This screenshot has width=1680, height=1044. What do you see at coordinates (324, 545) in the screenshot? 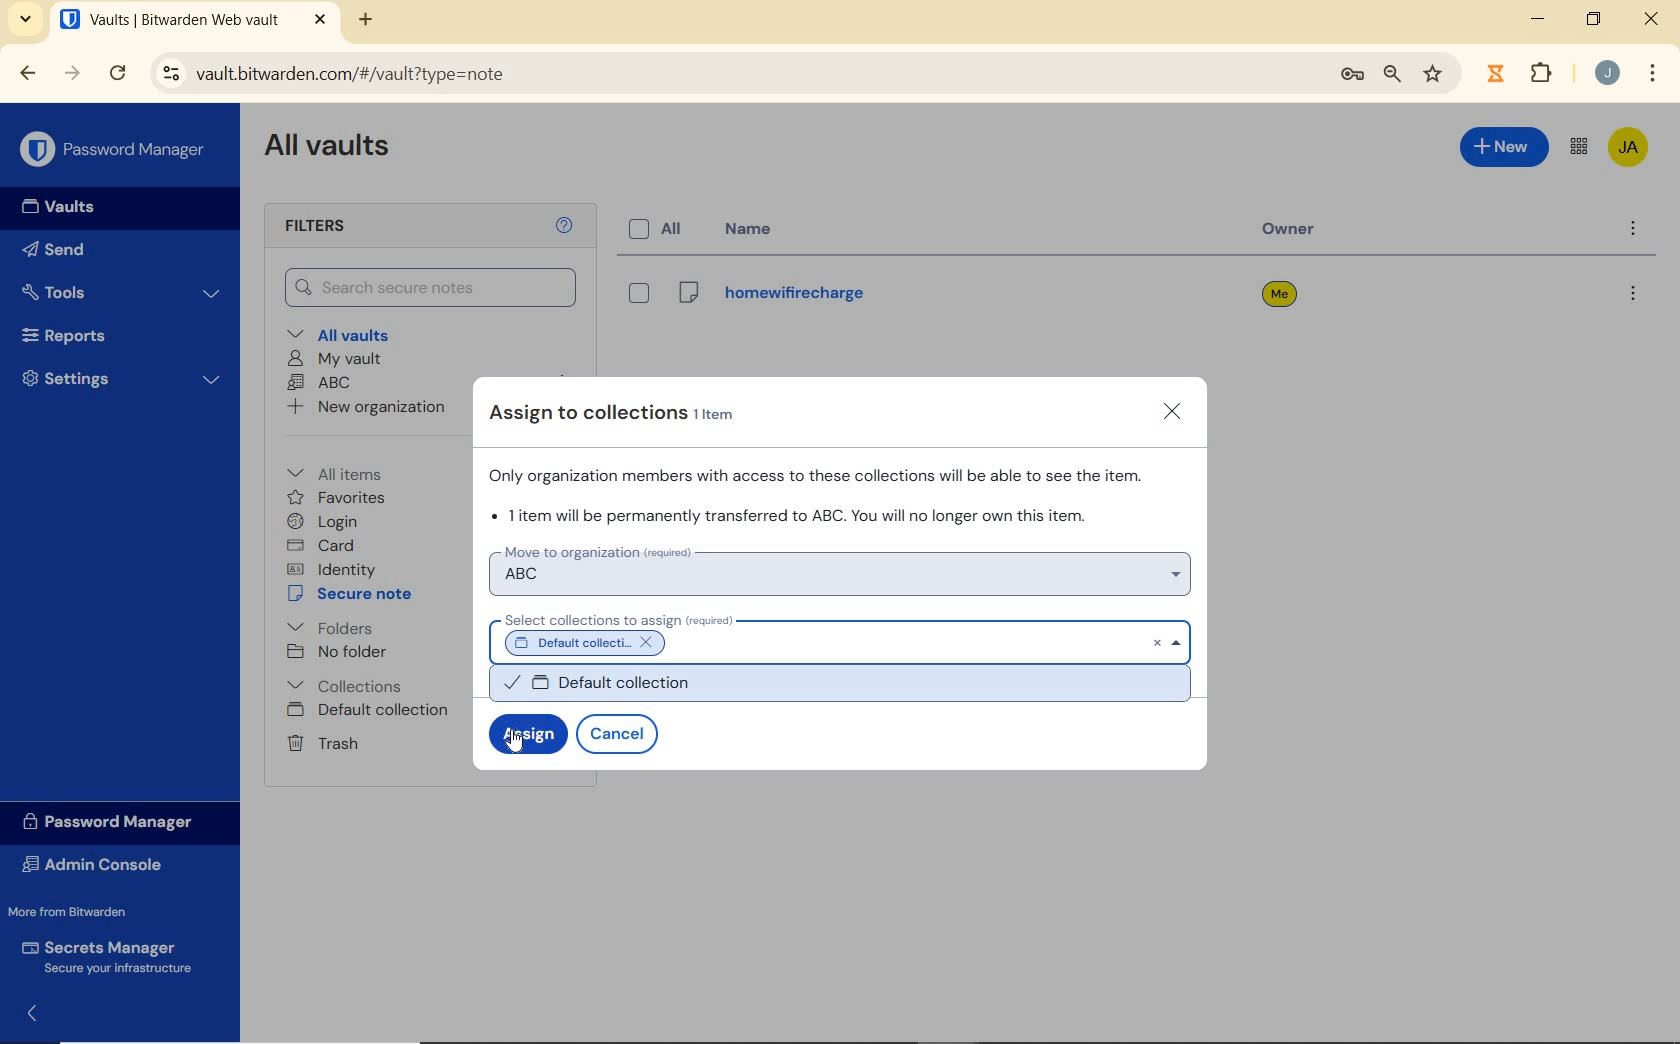
I see `card` at bounding box center [324, 545].